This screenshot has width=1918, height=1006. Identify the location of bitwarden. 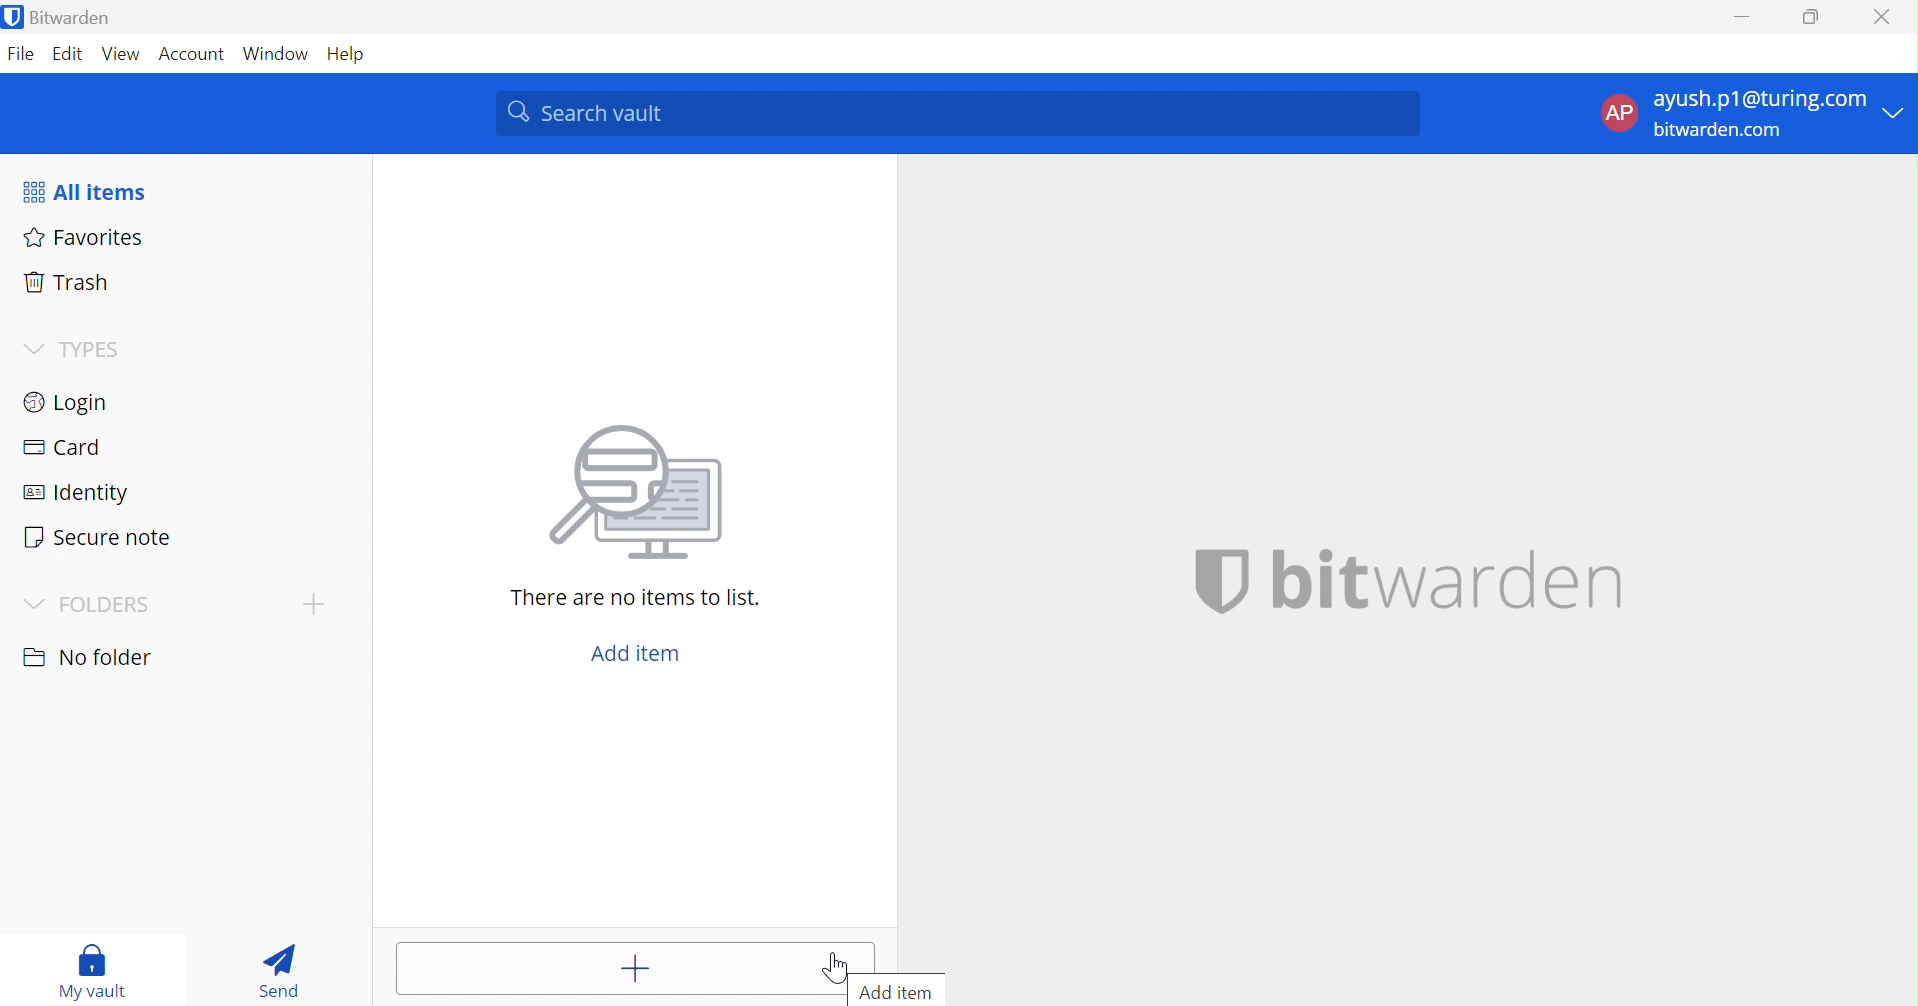
(1410, 584).